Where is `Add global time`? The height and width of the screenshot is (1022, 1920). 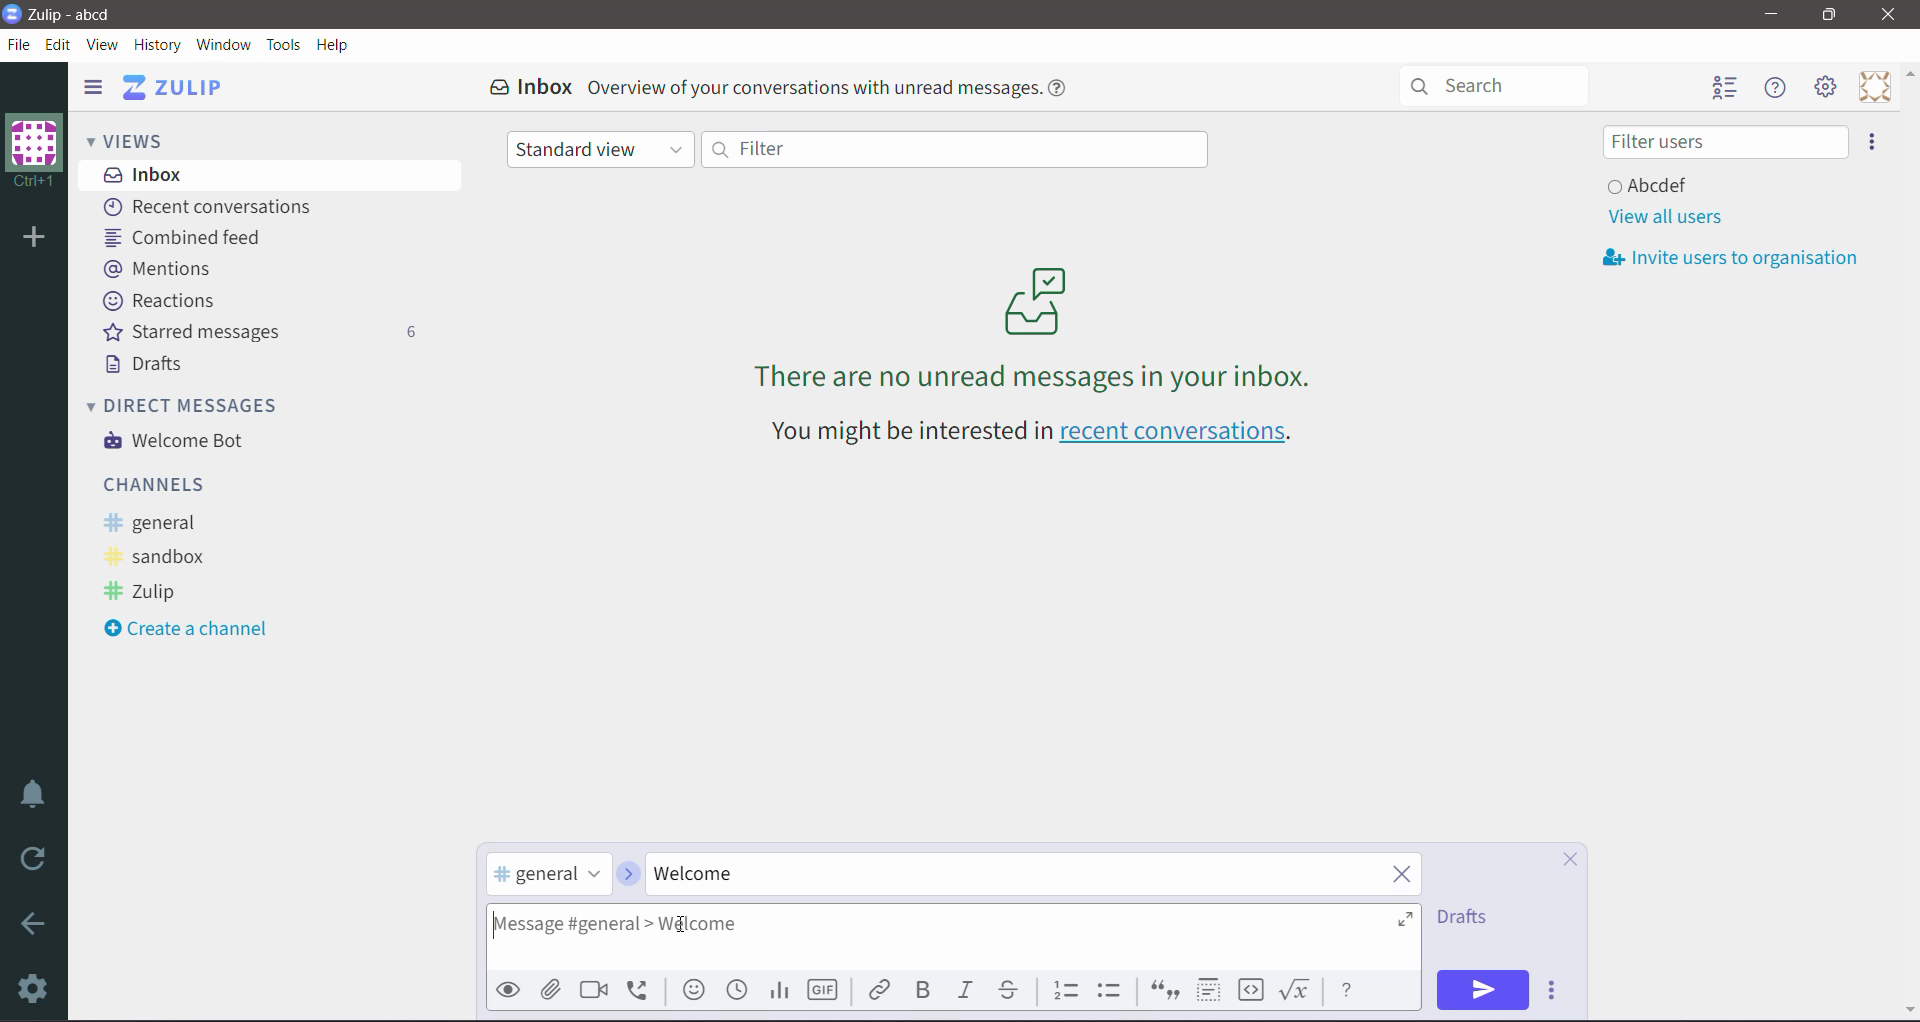
Add global time is located at coordinates (739, 990).